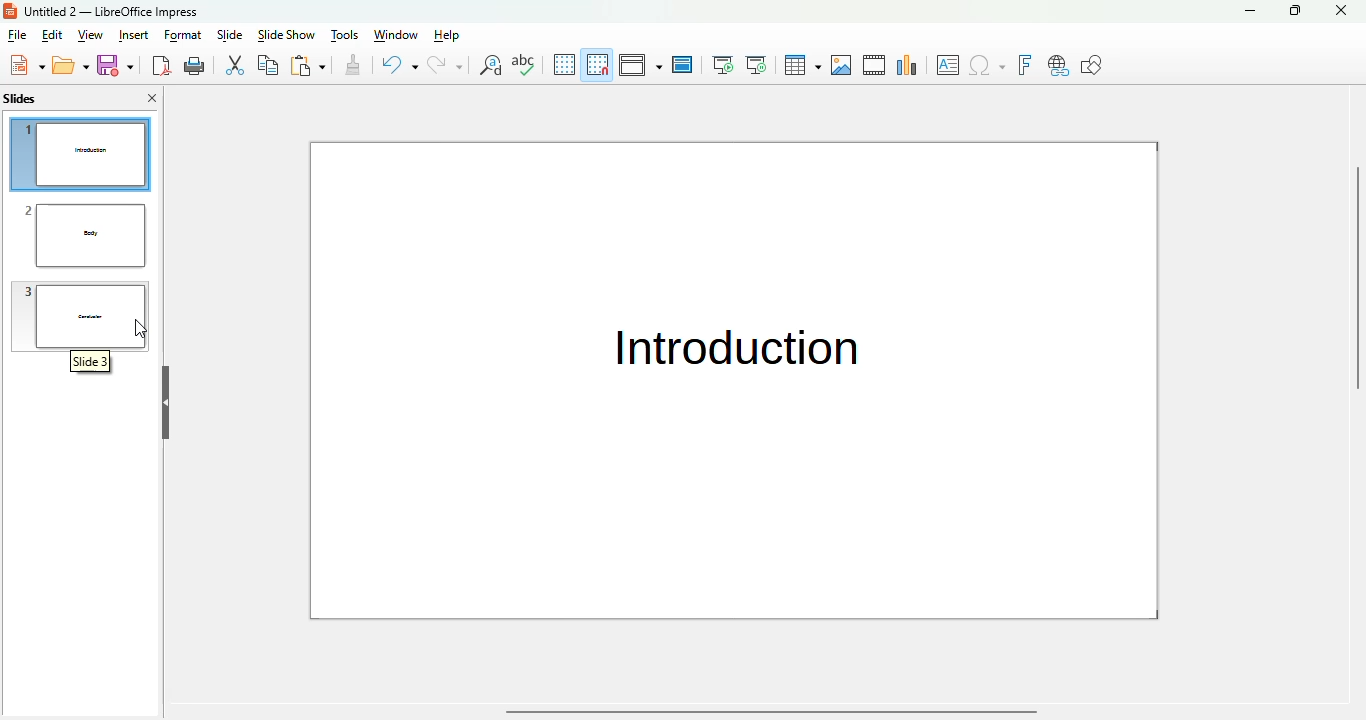 Image resolution: width=1366 pixels, height=720 pixels. Describe the element at coordinates (161, 66) in the screenshot. I see `export directly as PDF` at that location.